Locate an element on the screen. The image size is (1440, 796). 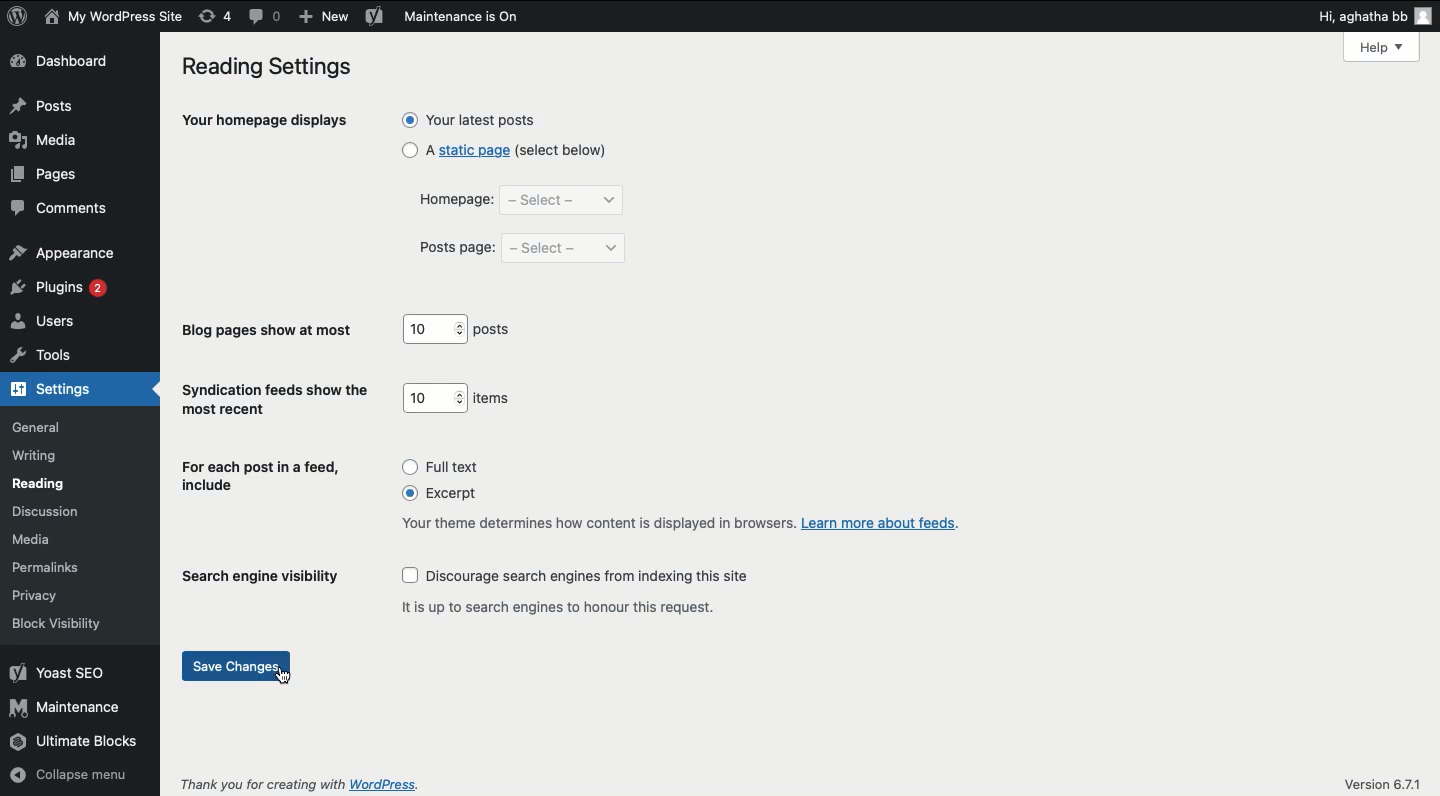
hi aghatha bb is located at coordinates (1376, 16).